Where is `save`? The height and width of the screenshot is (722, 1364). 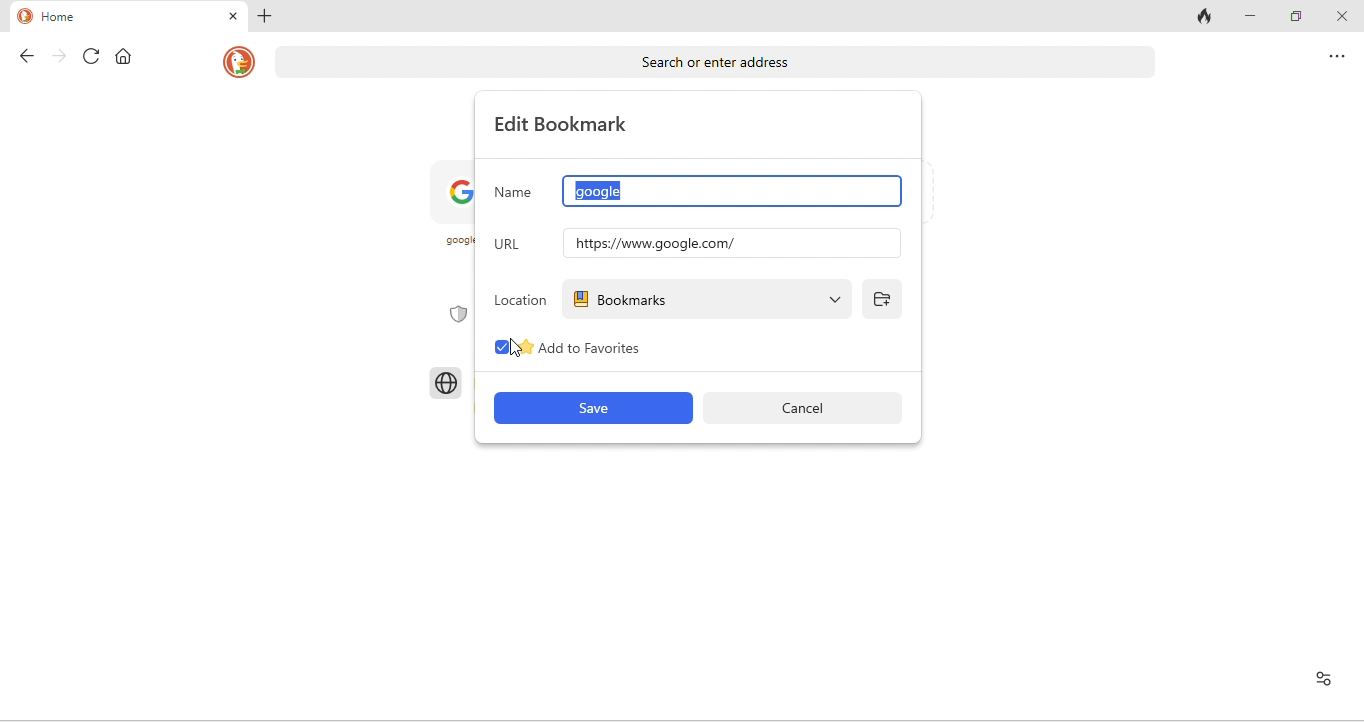 save is located at coordinates (591, 409).